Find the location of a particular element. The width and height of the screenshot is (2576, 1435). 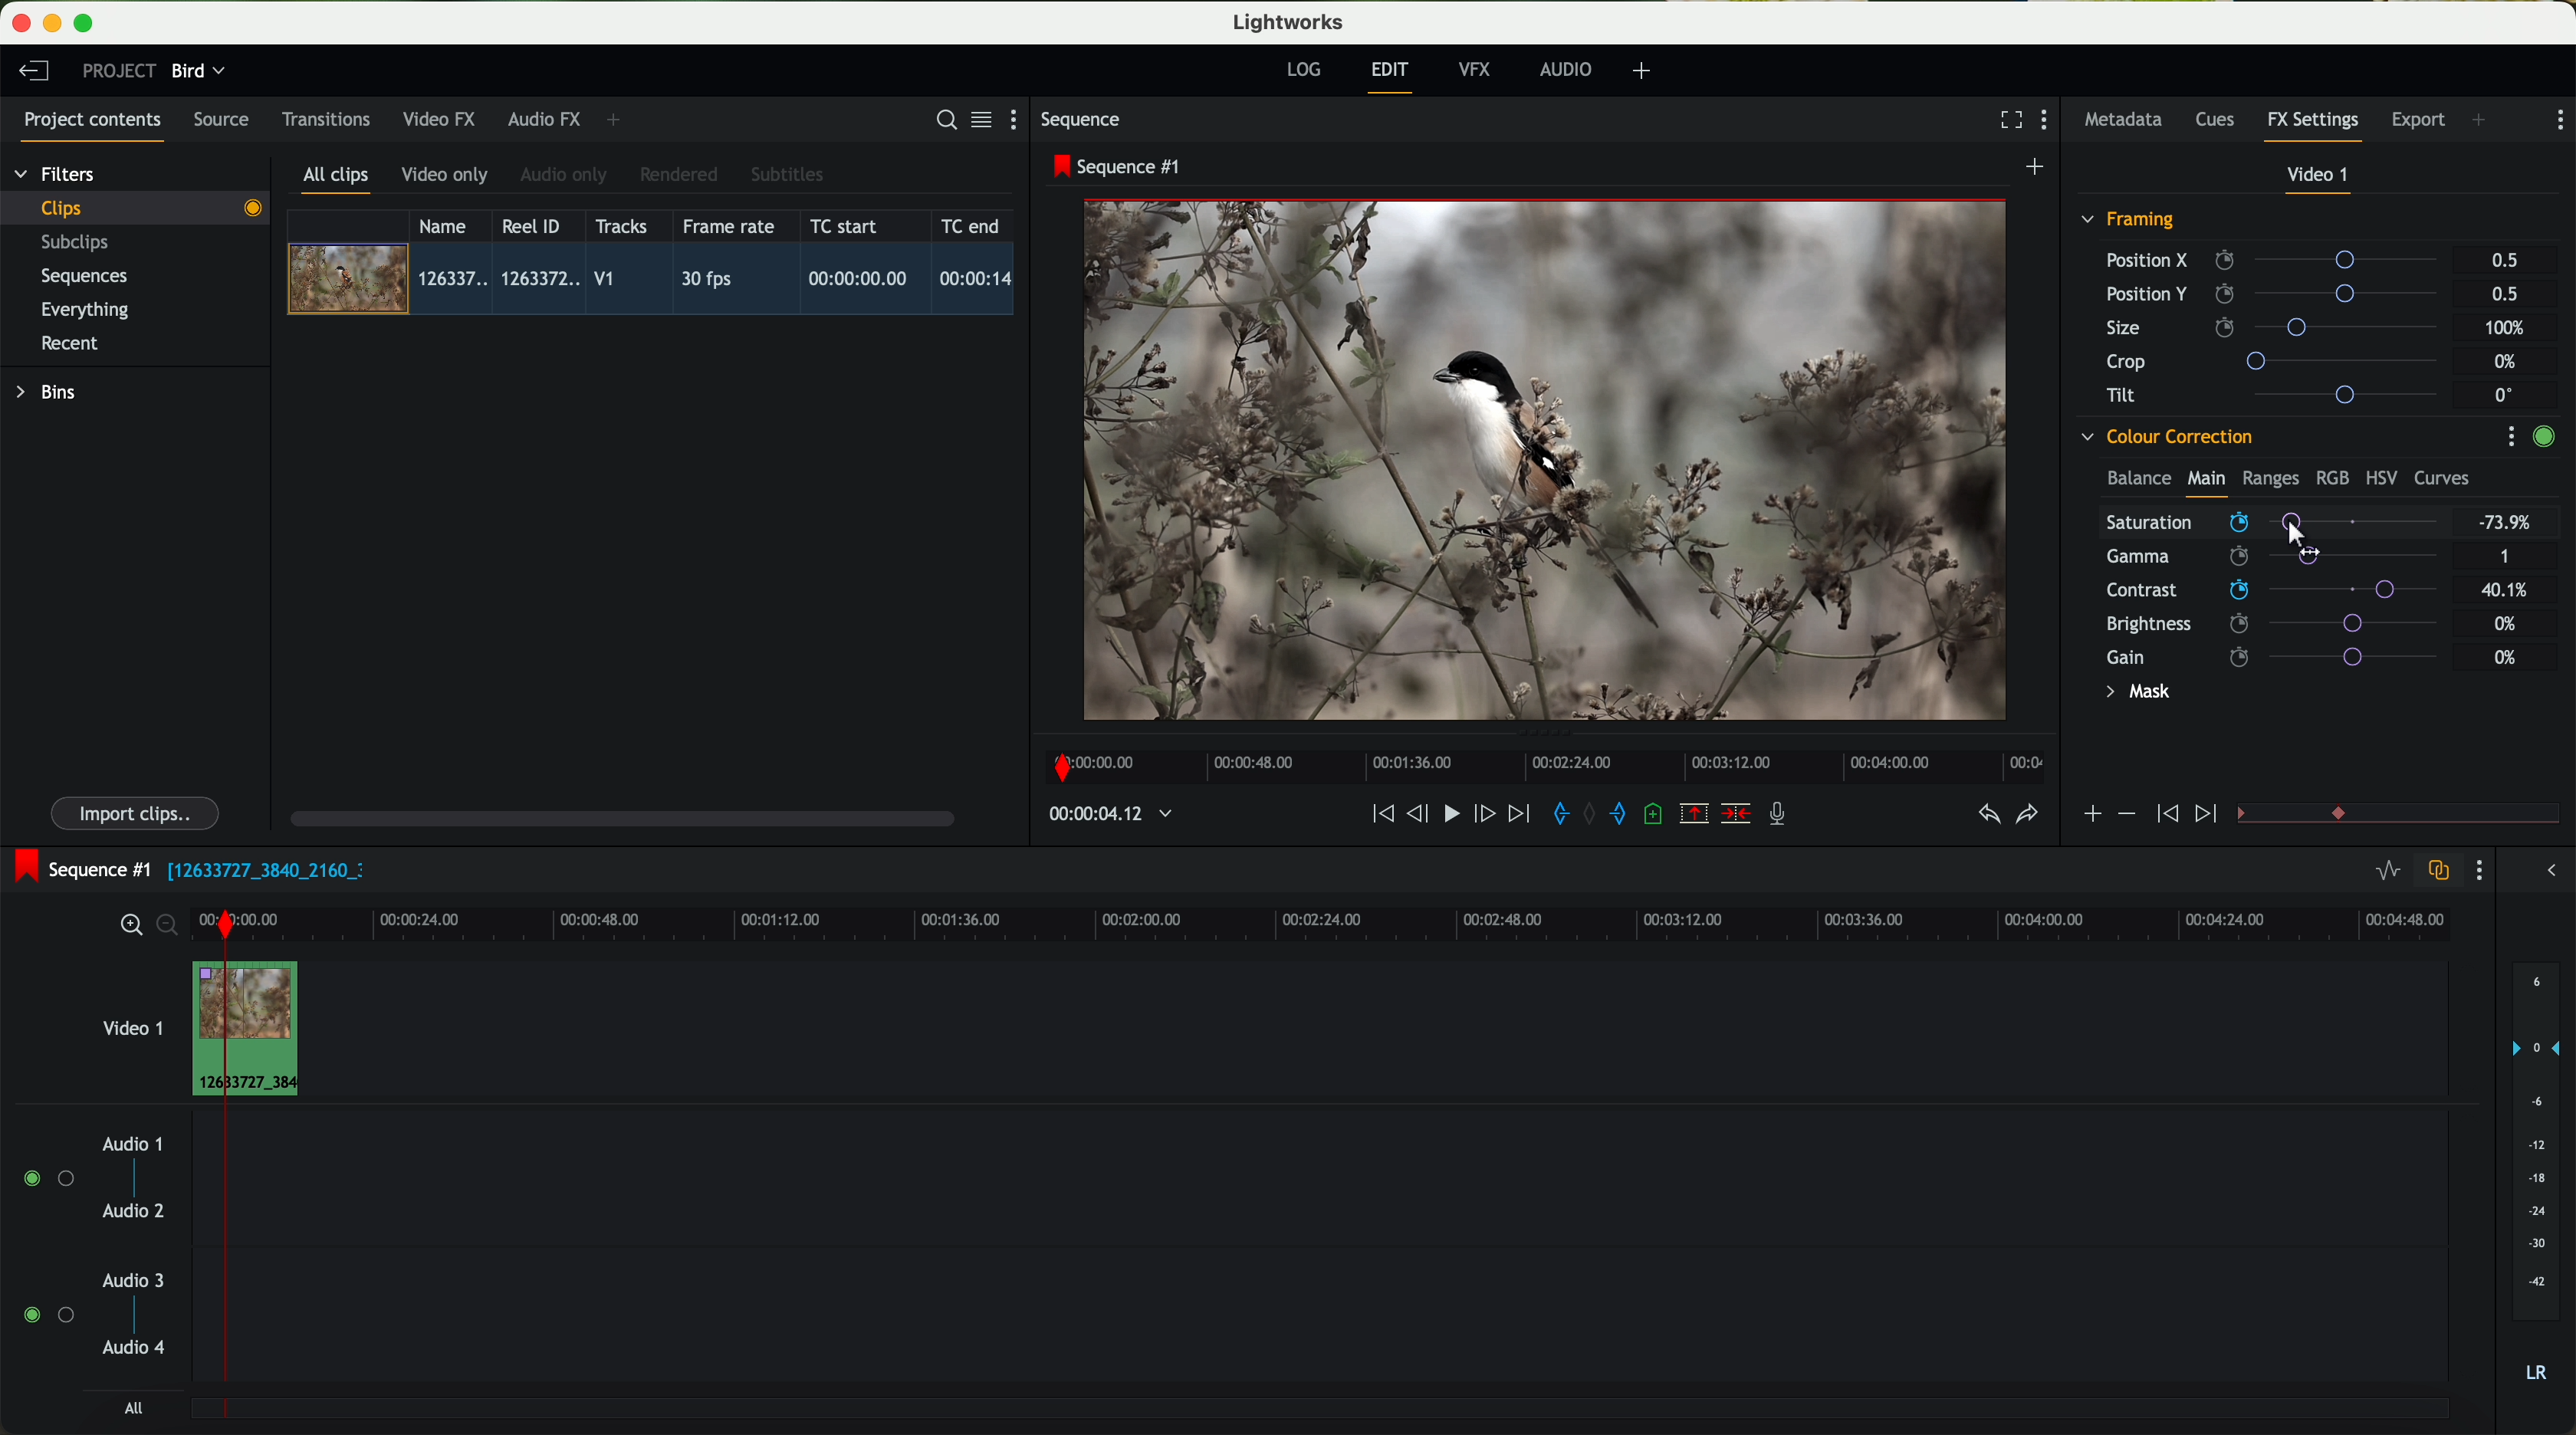

timeline is located at coordinates (1100, 815).